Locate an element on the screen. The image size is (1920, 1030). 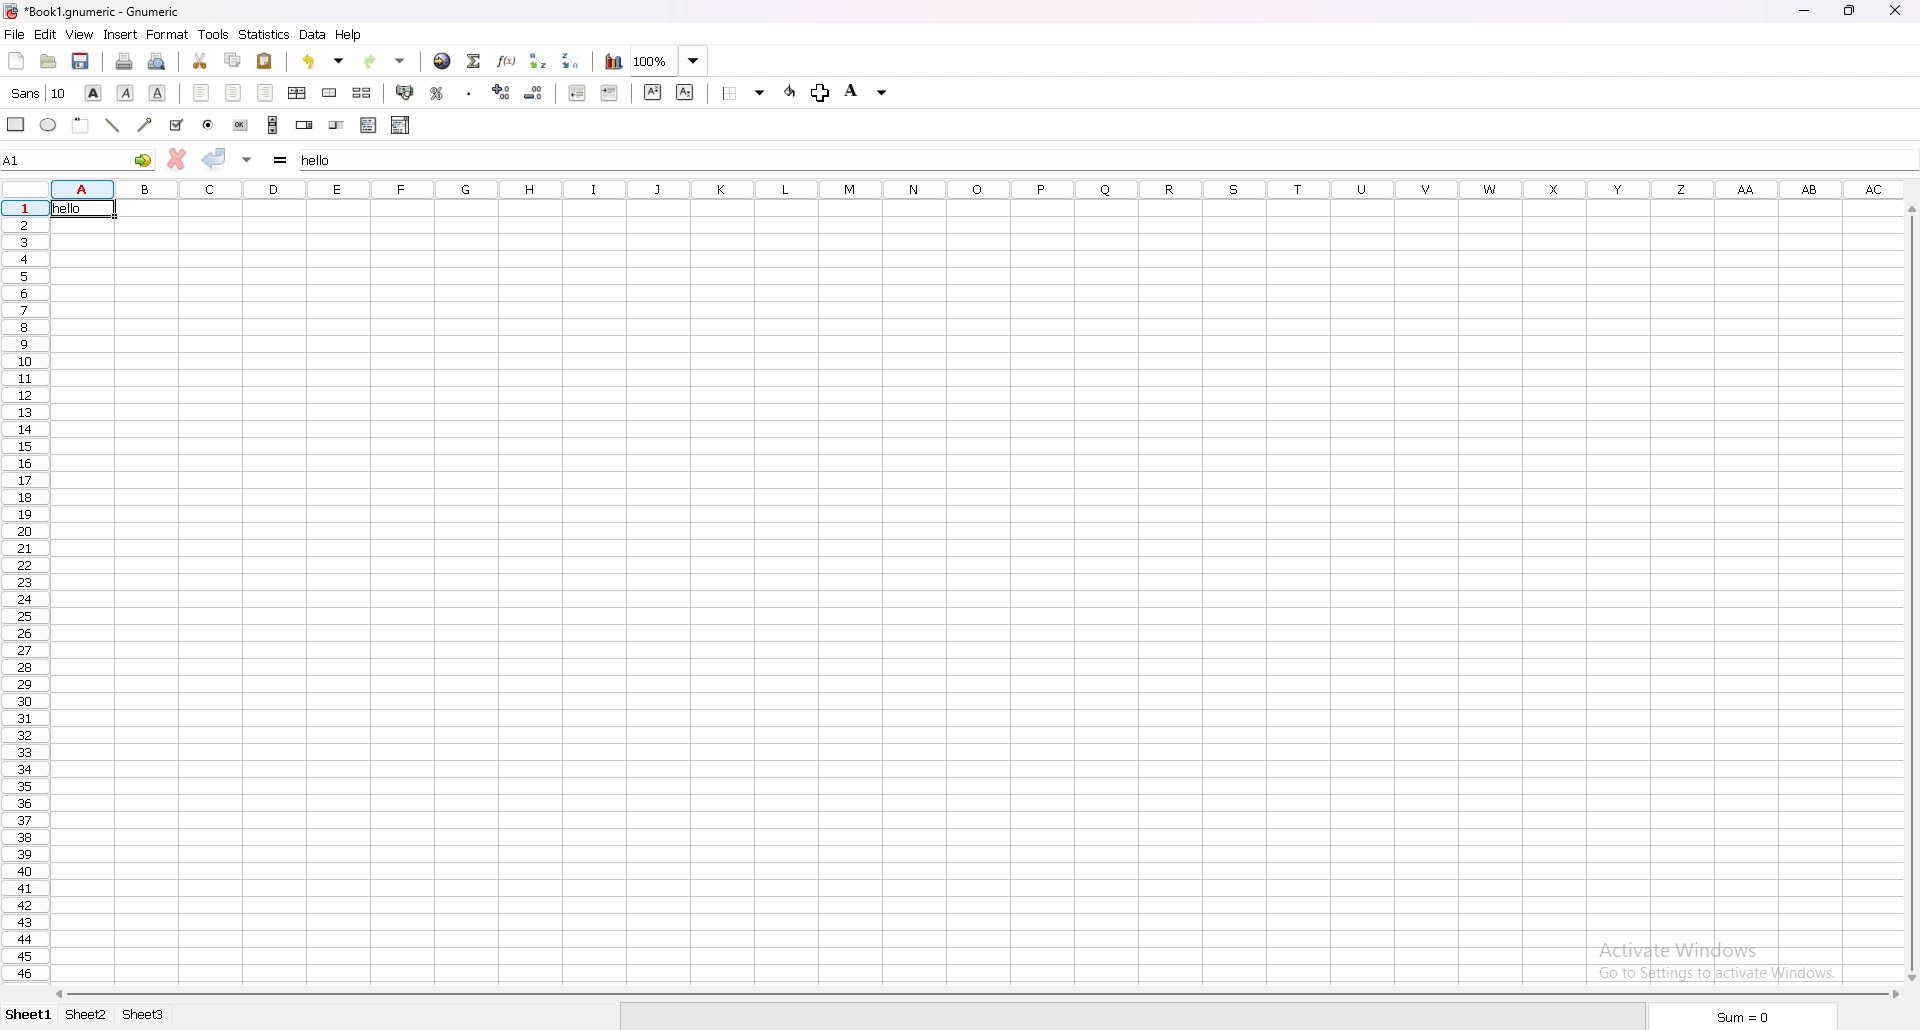
split merged cells is located at coordinates (363, 92).